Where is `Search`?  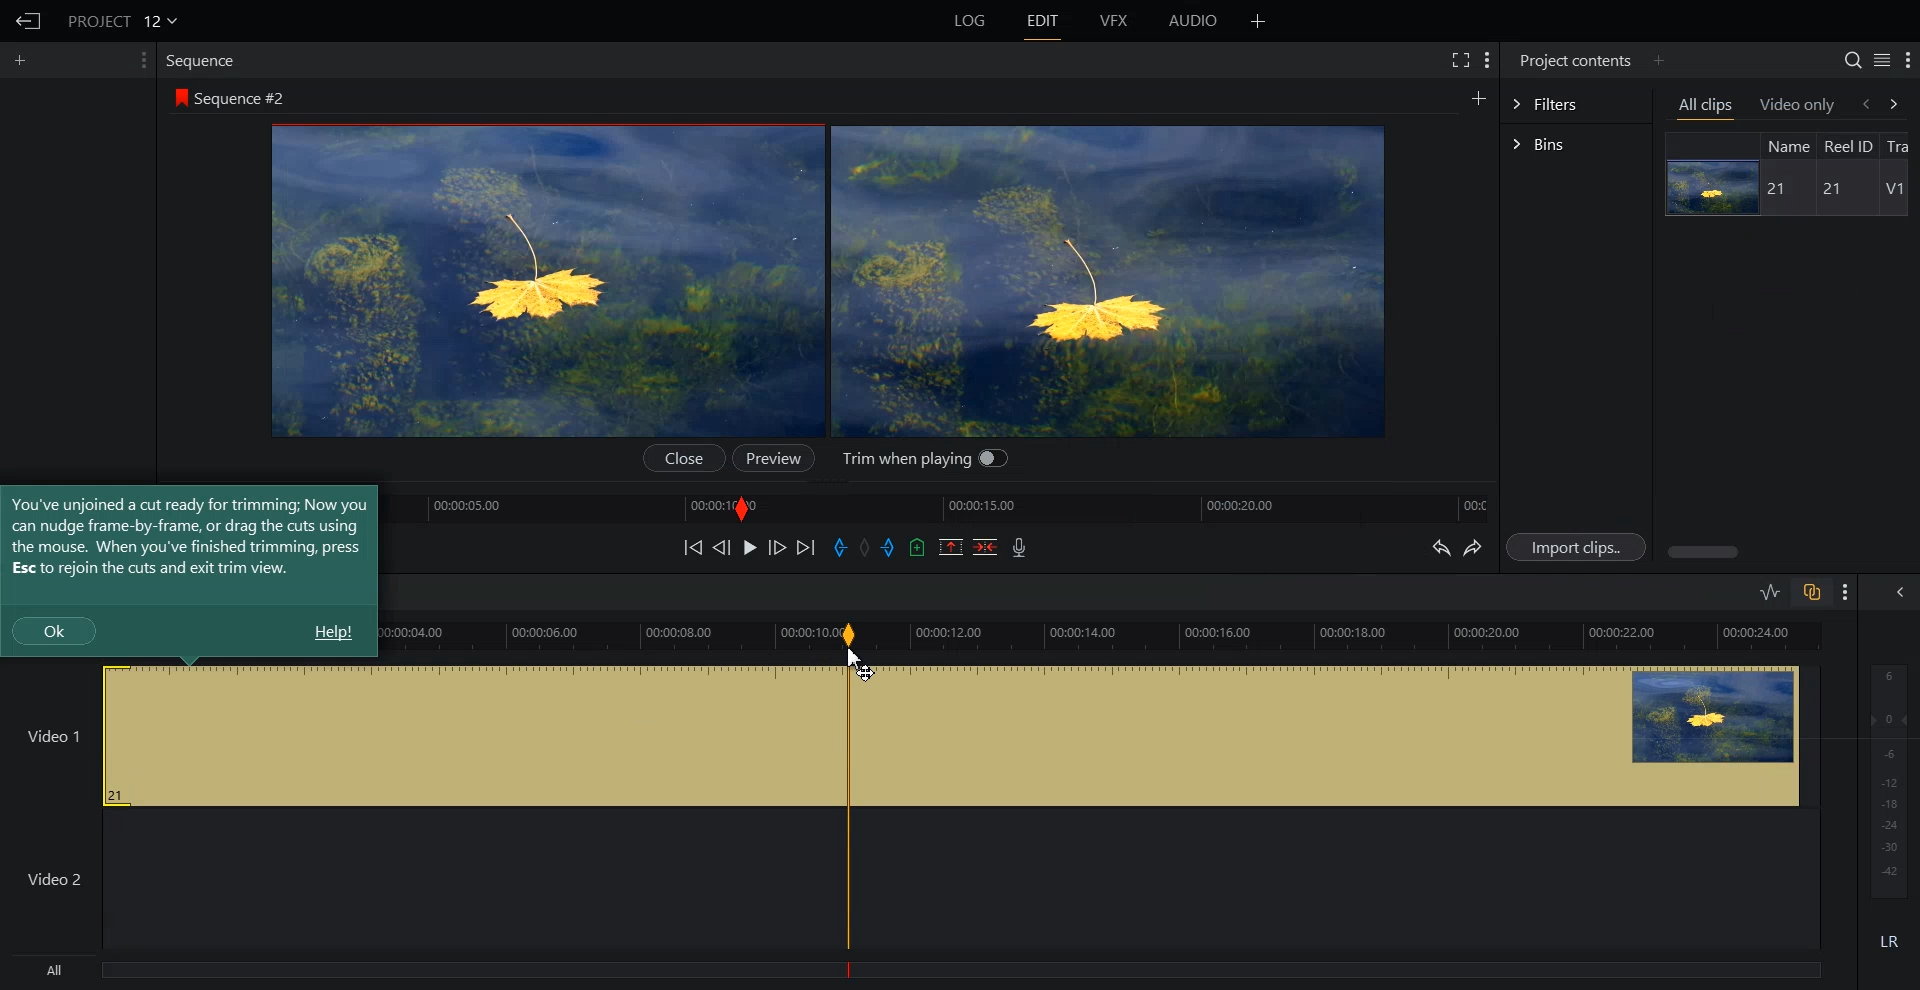 Search is located at coordinates (1853, 60).